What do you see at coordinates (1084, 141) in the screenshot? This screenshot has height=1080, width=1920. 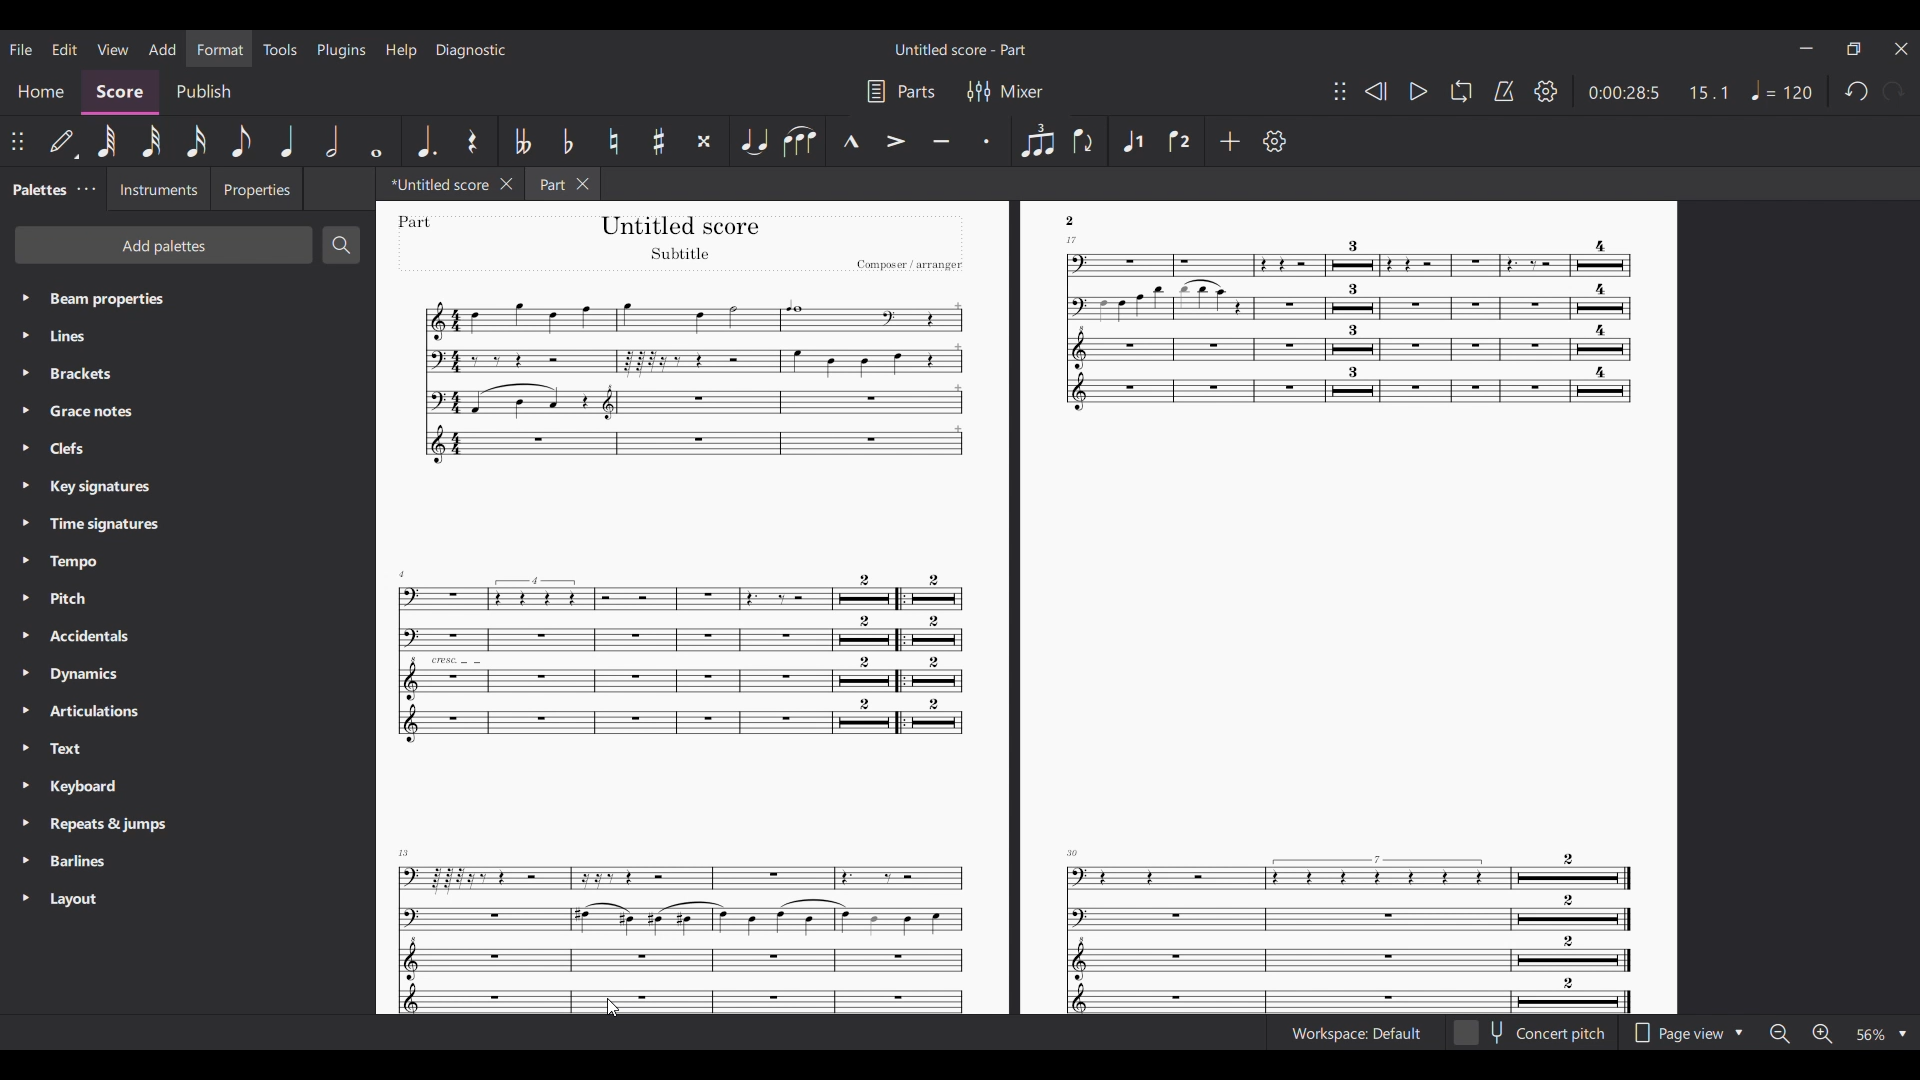 I see `Flip direction` at bounding box center [1084, 141].